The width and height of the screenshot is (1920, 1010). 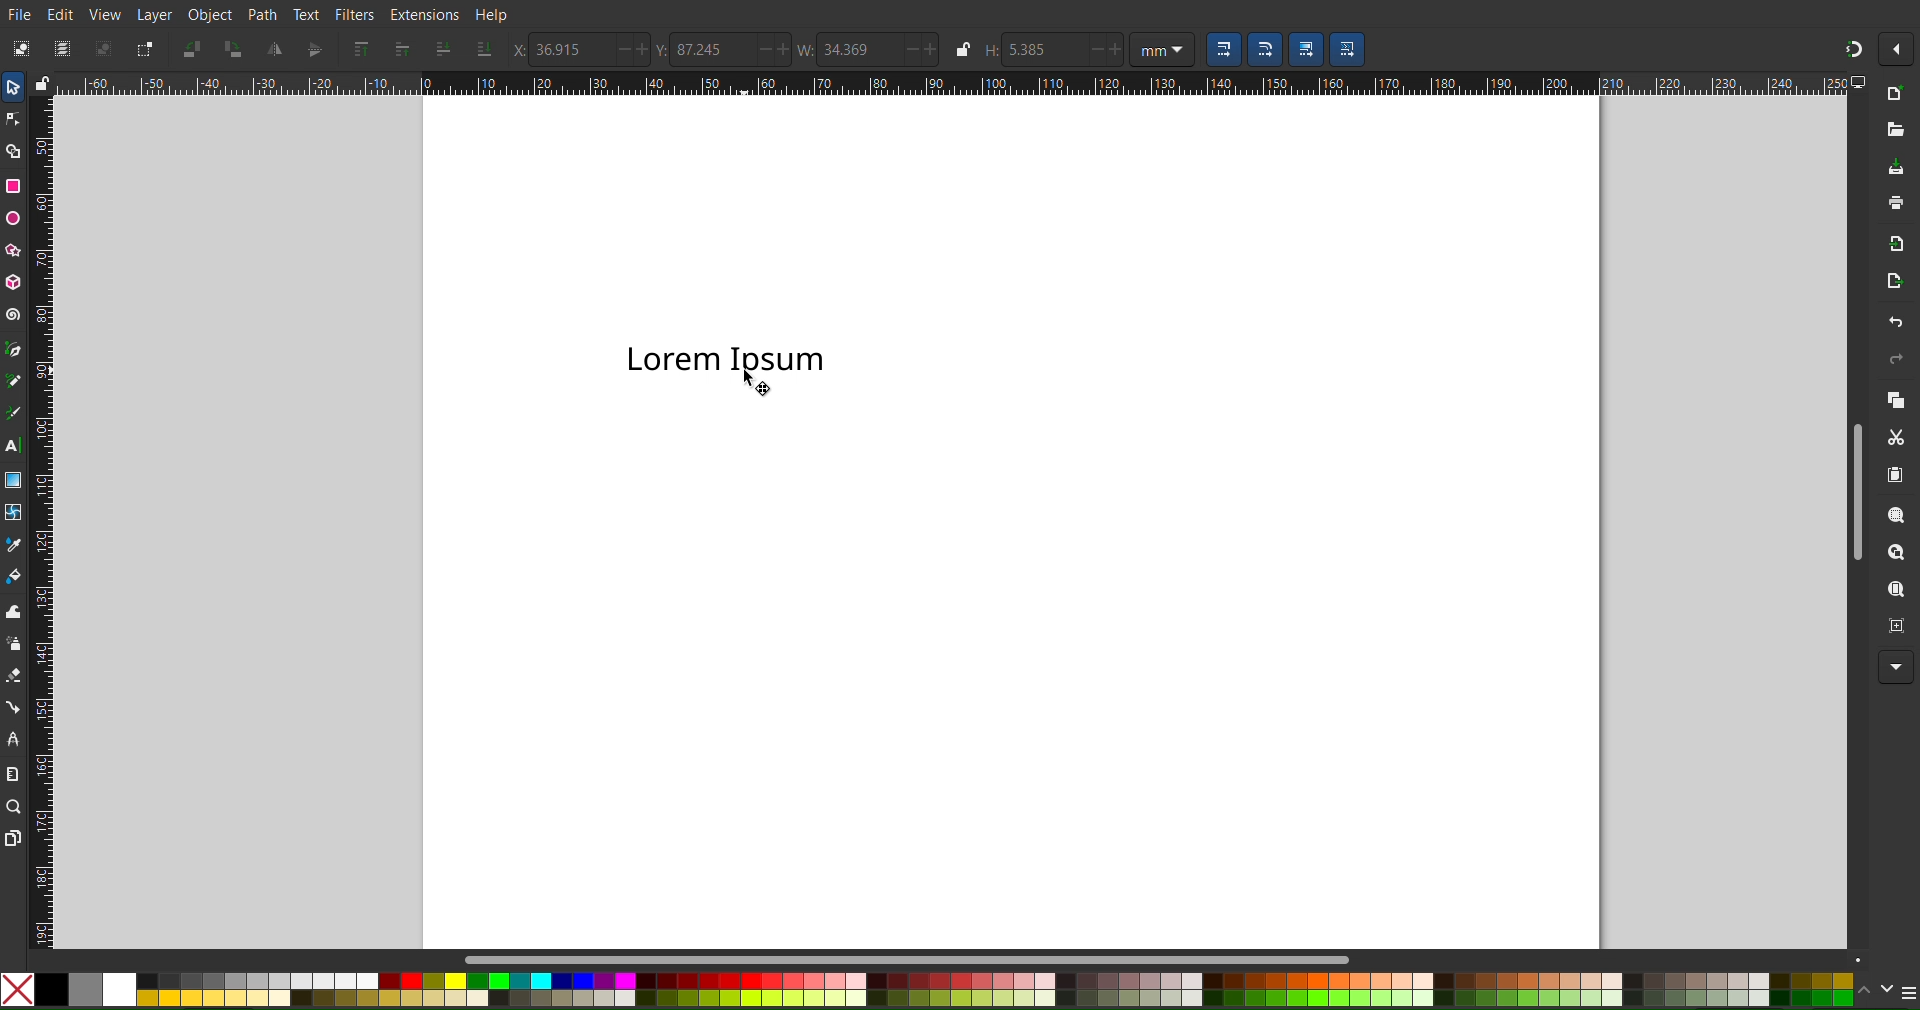 What do you see at coordinates (486, 50) in the screenshot?
I see `Move to the bottom` at bounding box center [486, 50].